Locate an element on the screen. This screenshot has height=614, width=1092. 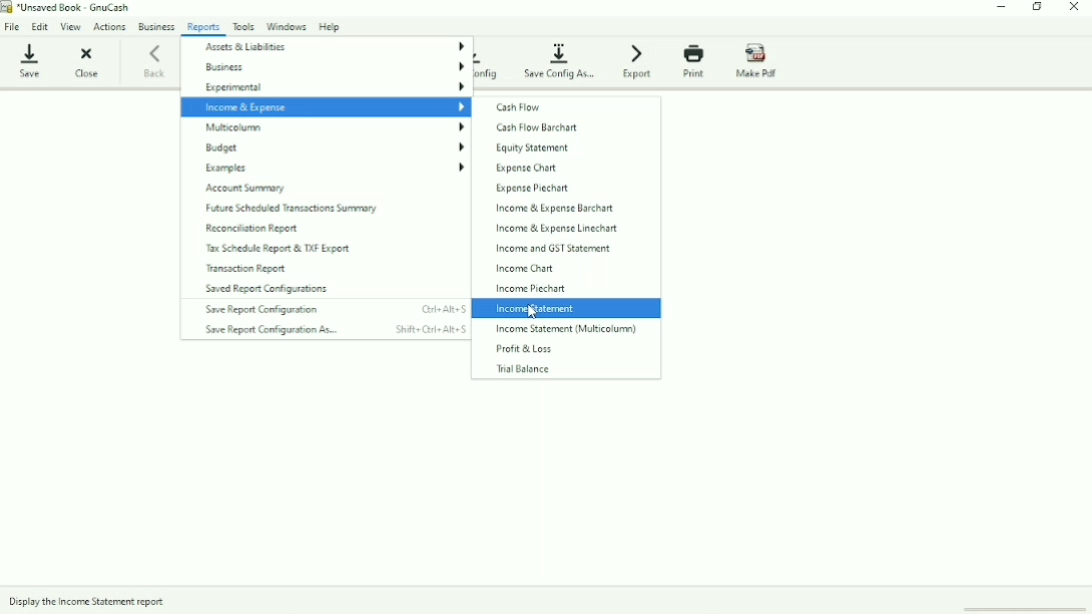
Windows is located at coordinates (288, 25).